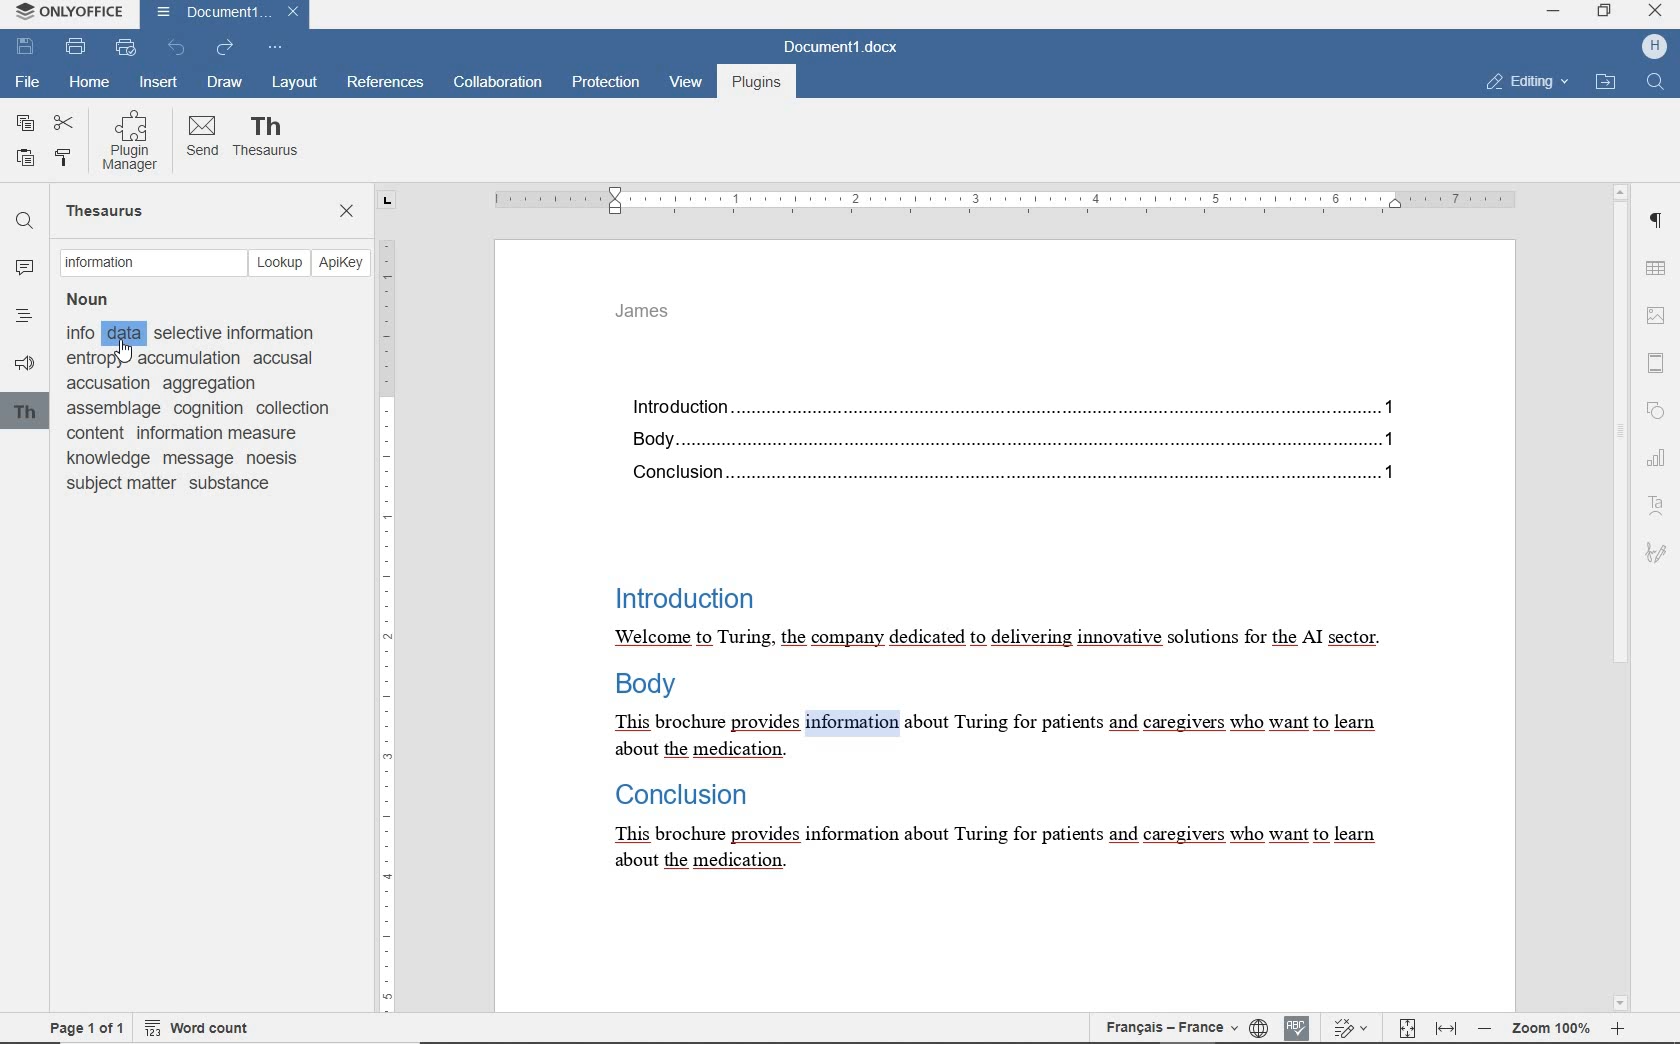  Describe the element at coordinates (347, 213) in the screenshot. I see `CLOSE` at that location.